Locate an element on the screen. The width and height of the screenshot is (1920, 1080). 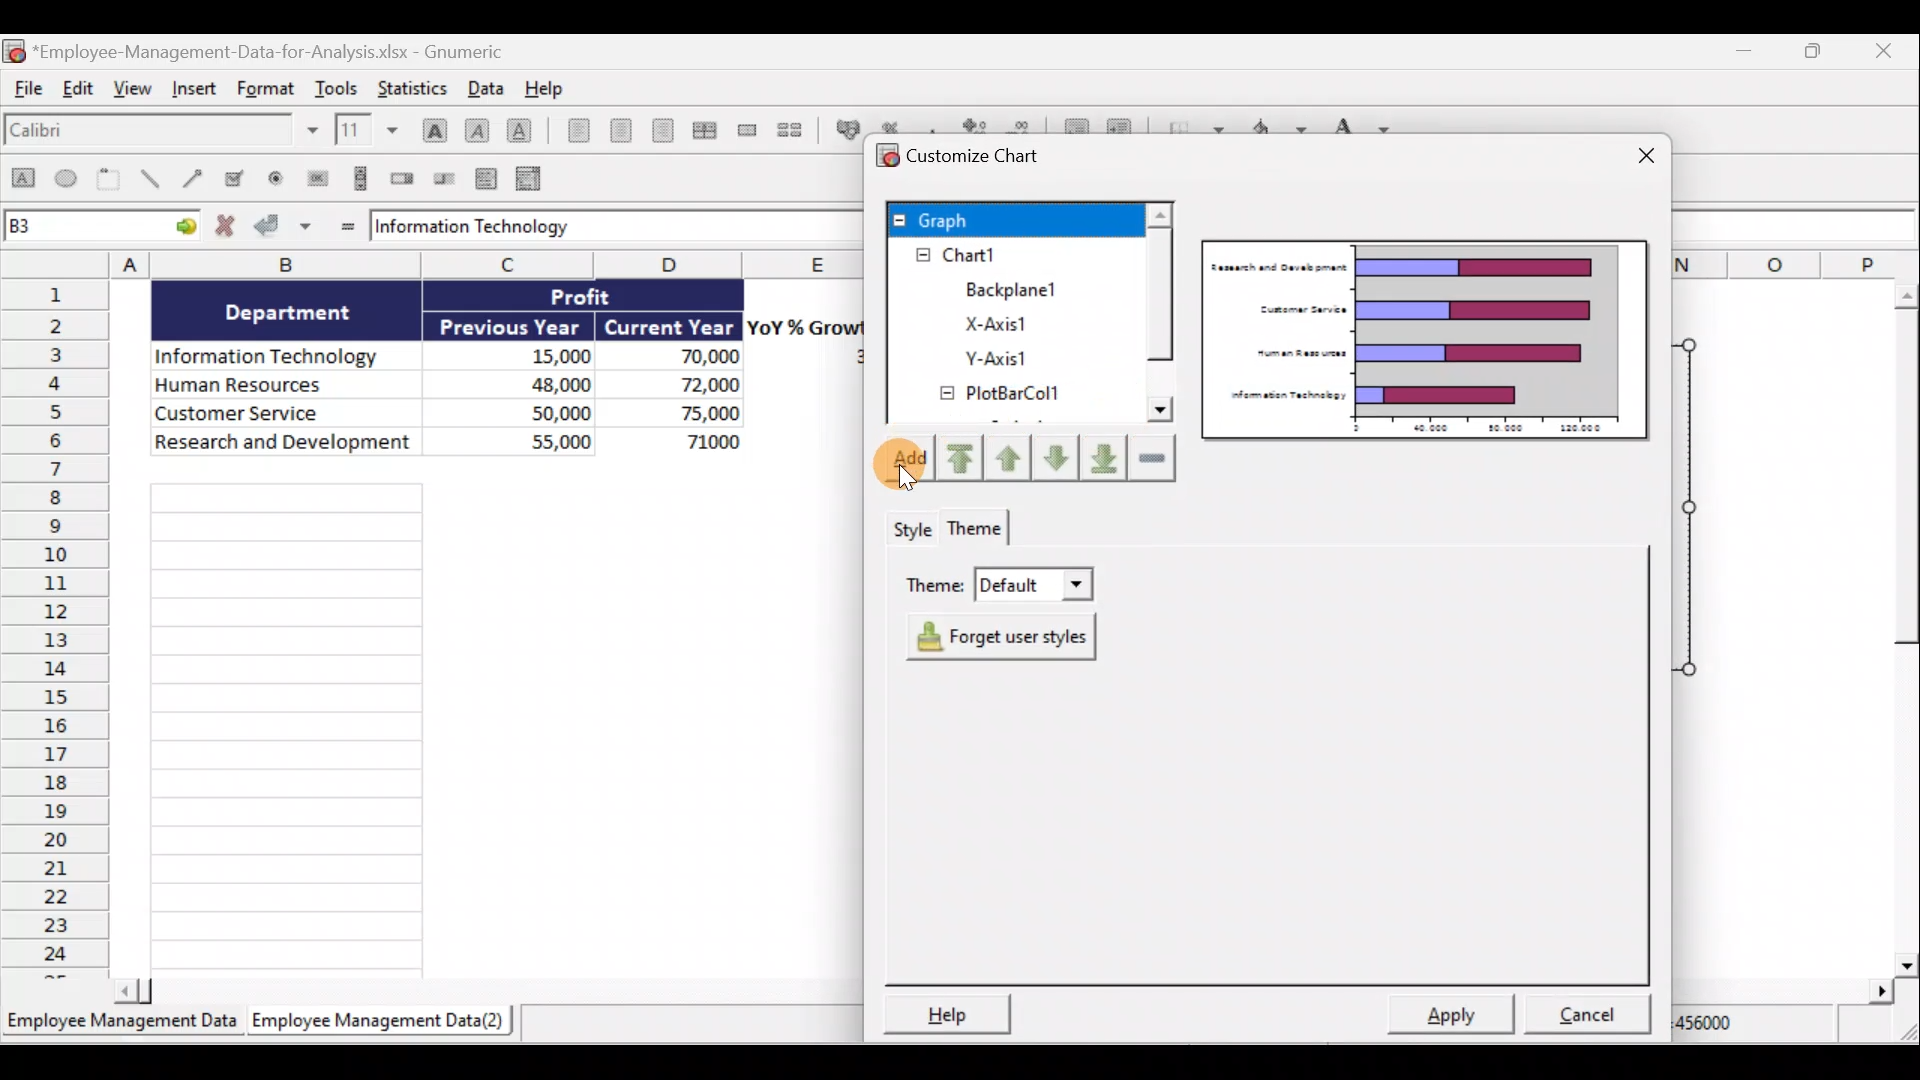
Data is located at coordinates (486, 87).